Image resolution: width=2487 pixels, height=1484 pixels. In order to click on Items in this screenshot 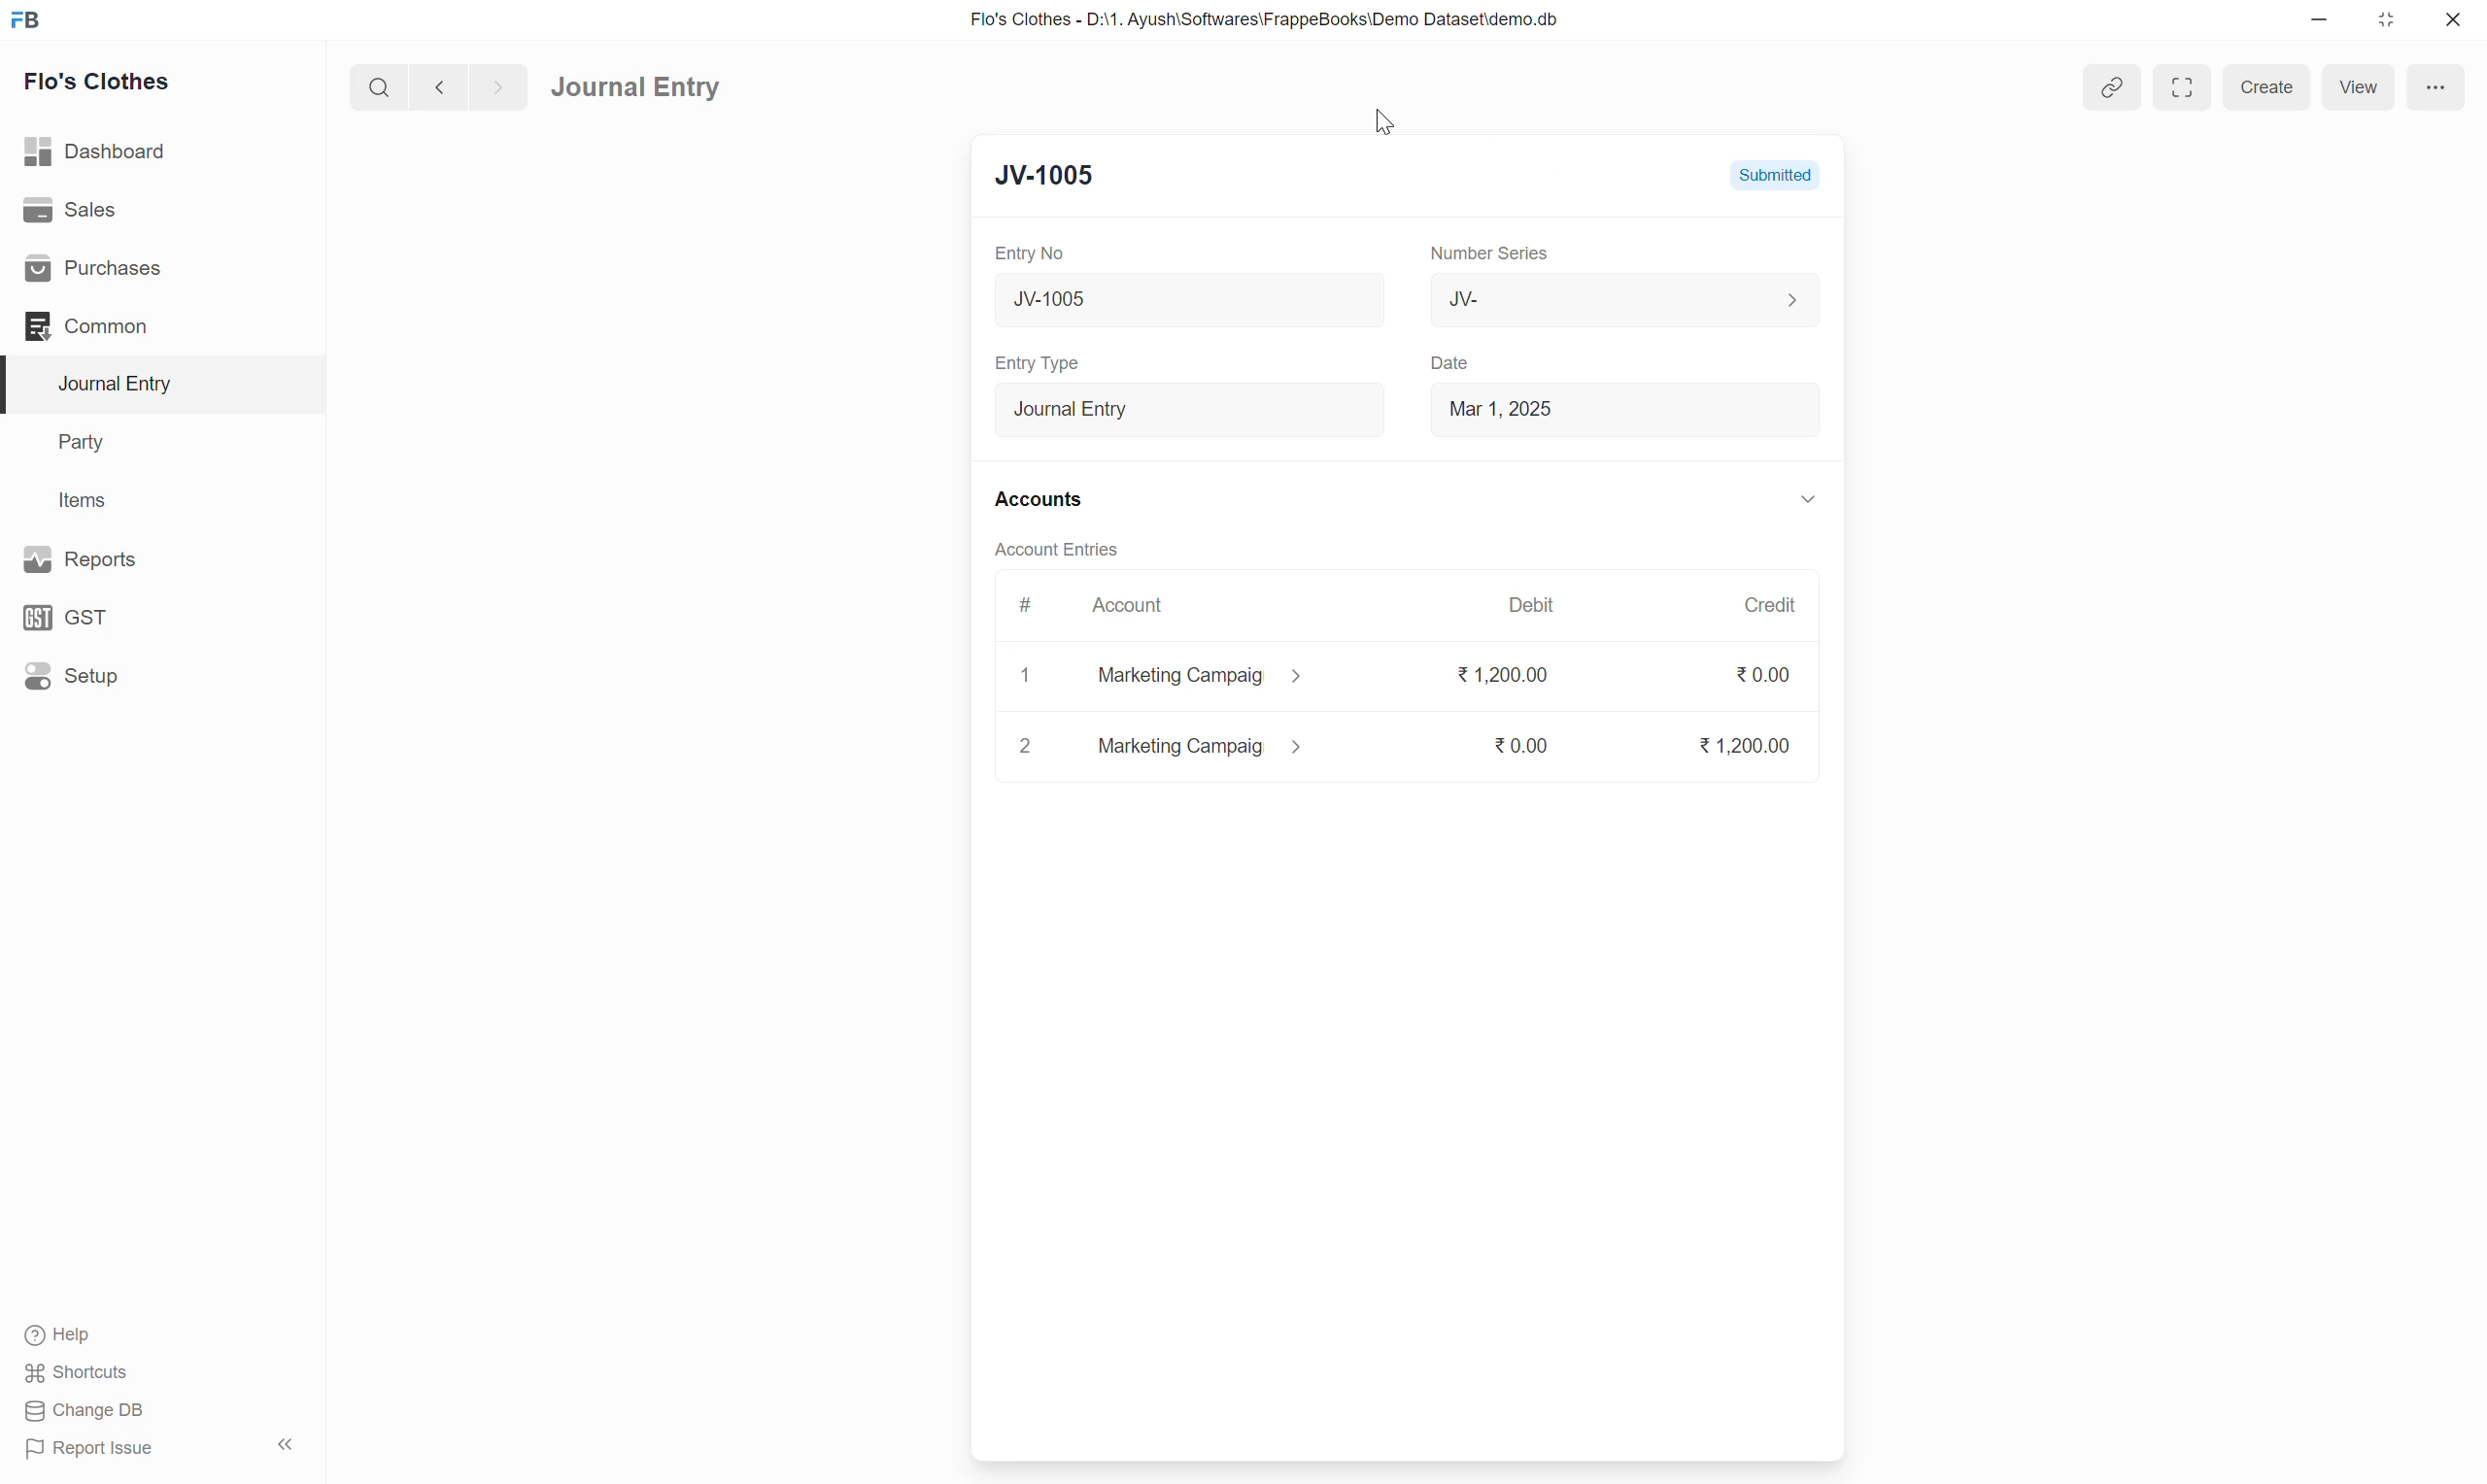, I will do `click(81, 499)`.